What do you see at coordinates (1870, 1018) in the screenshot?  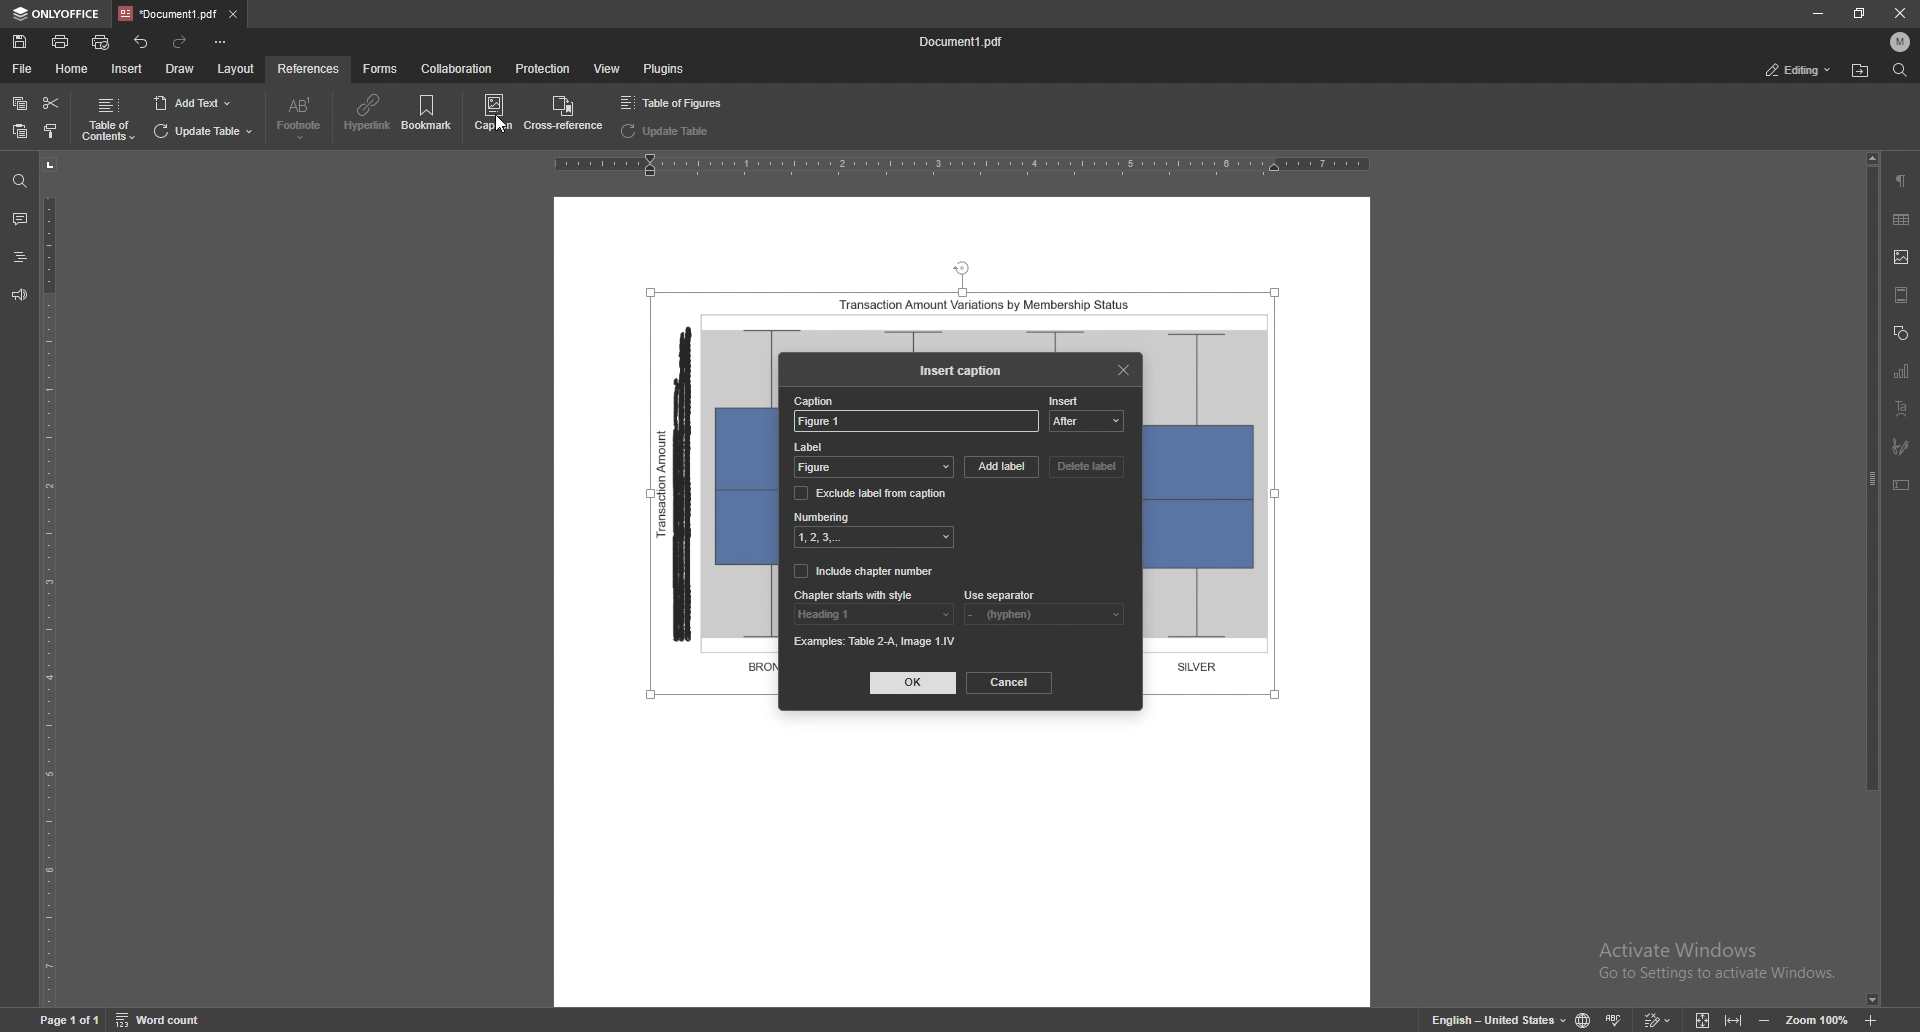 I see `zoom in` at bounding box center [1870, 1018].